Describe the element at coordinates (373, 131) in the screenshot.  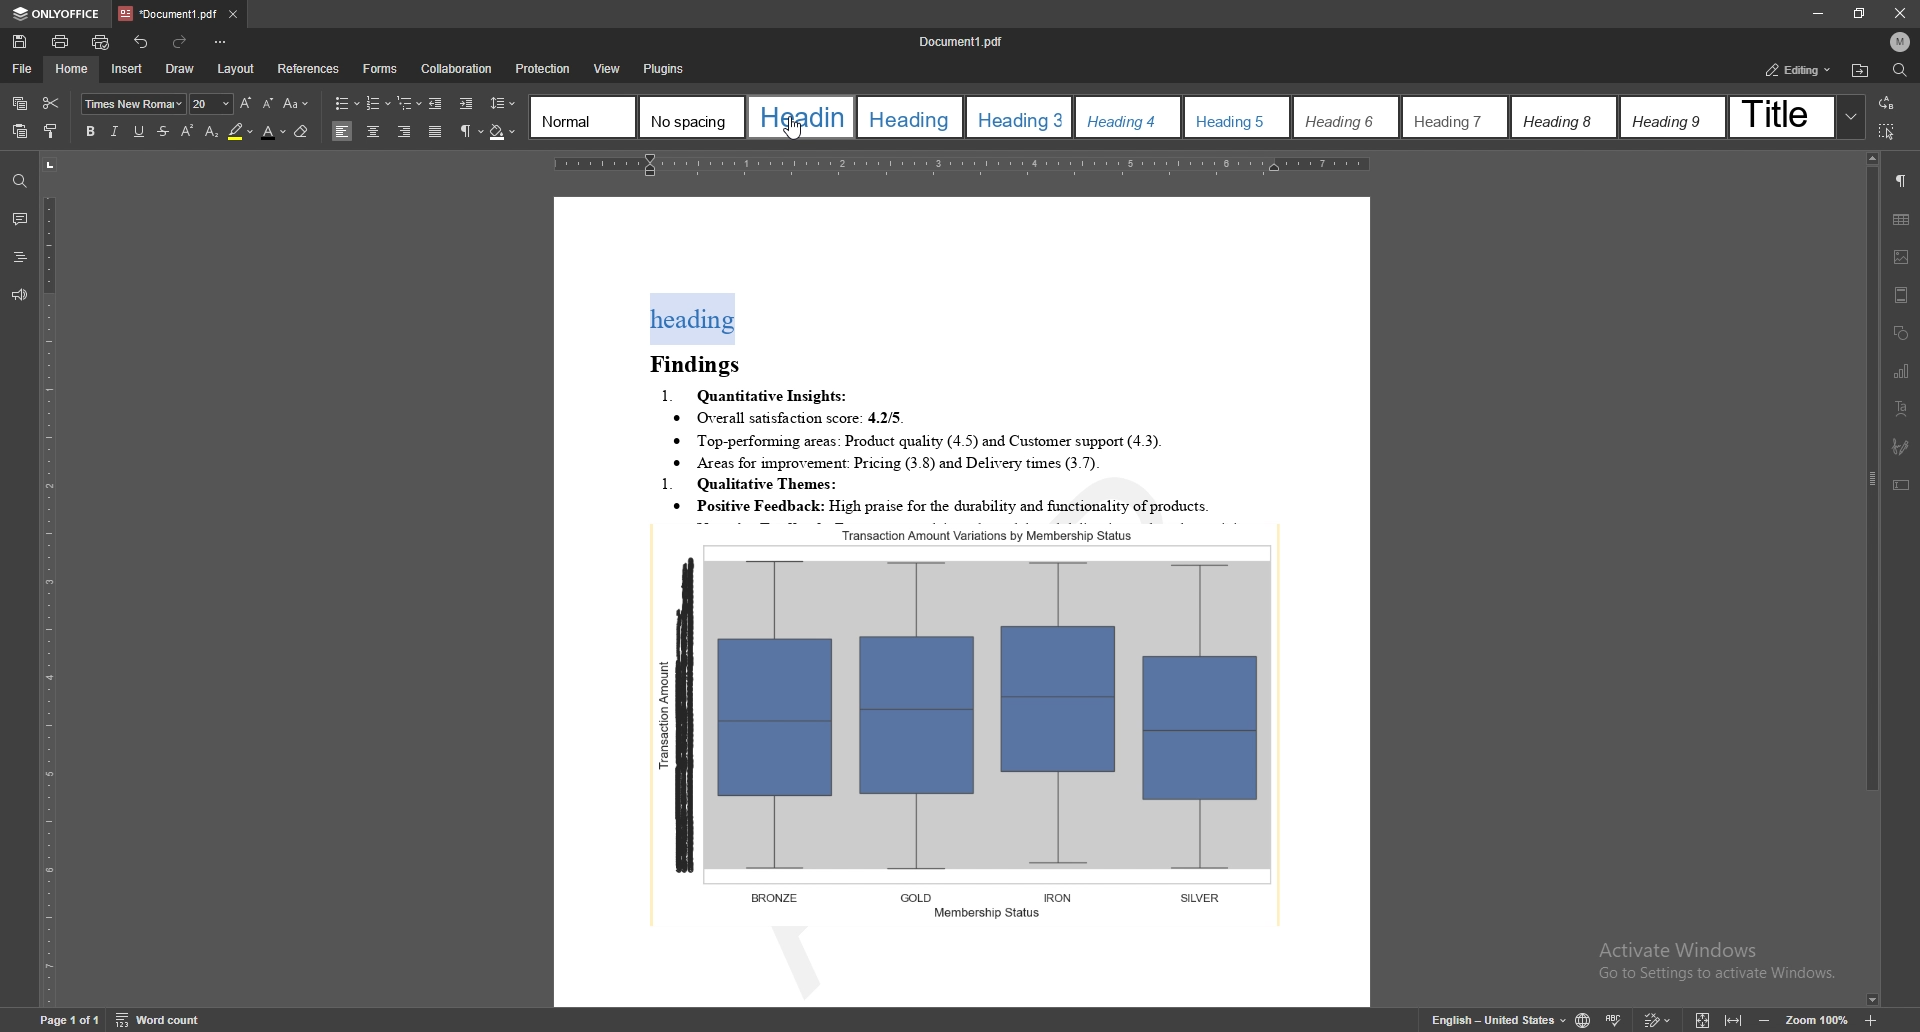
I see `align centre` at that location.